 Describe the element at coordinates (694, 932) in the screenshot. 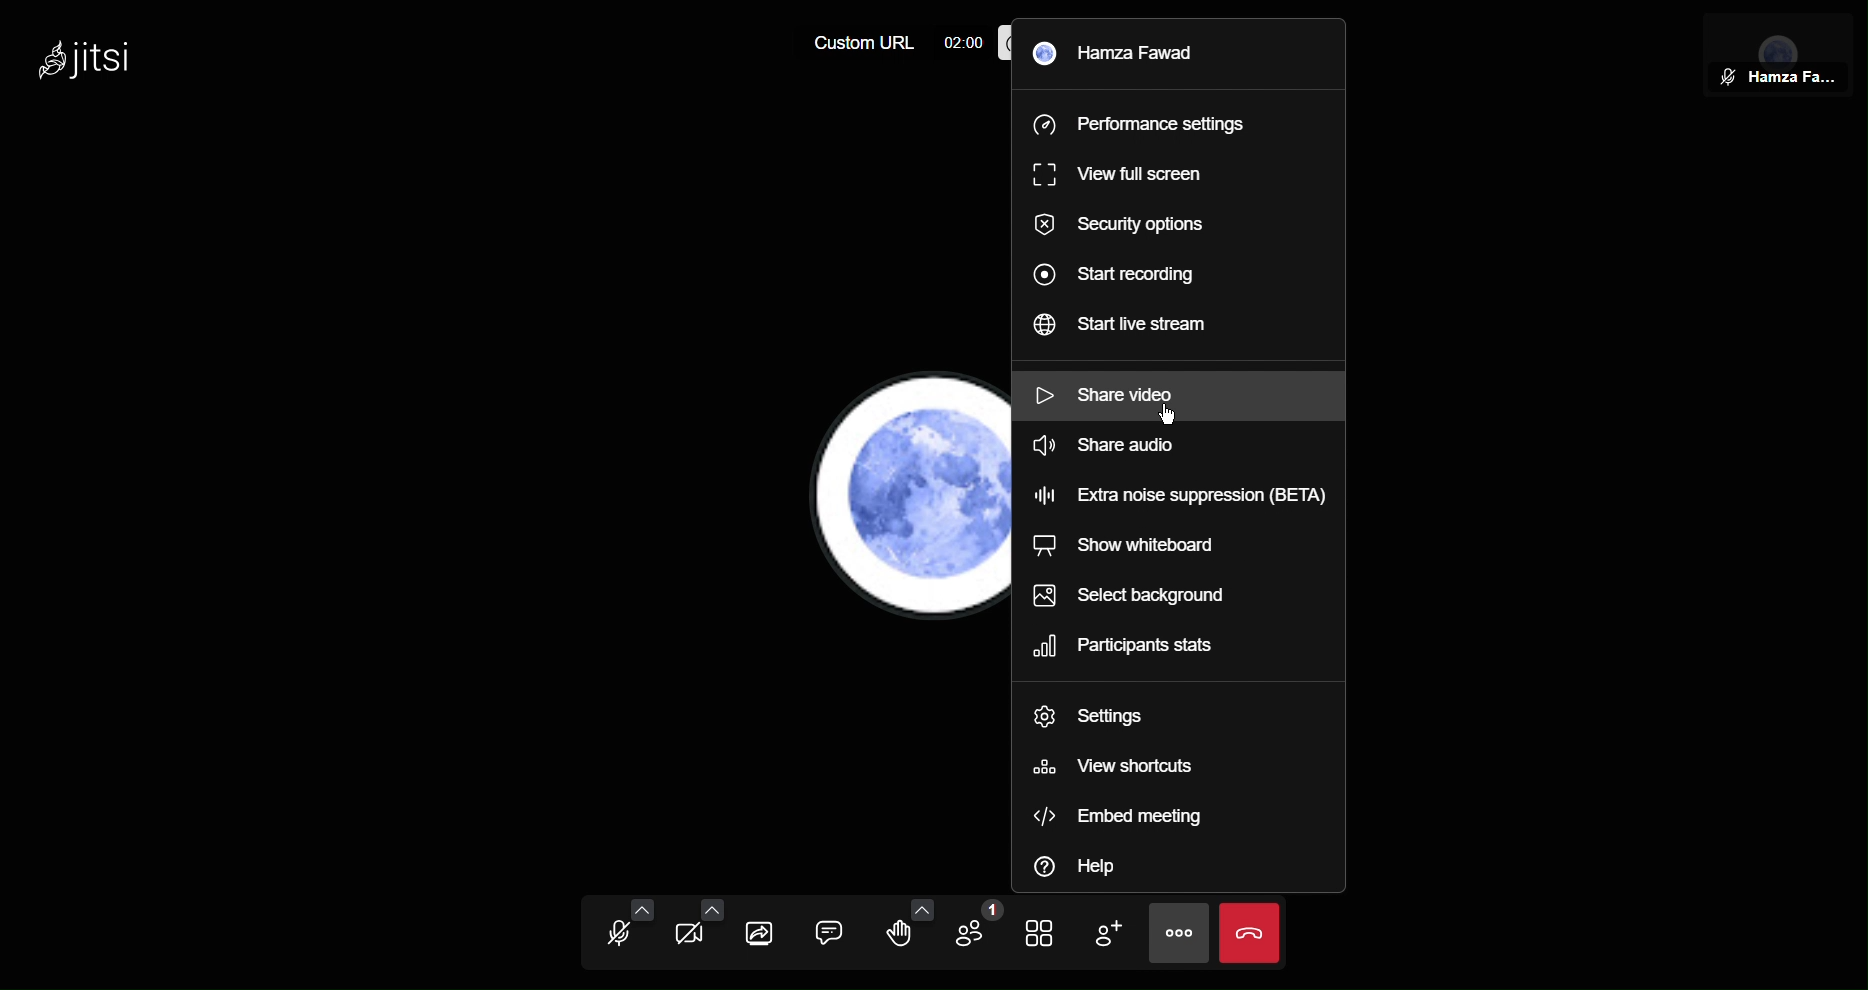

I see `Video` at that location.